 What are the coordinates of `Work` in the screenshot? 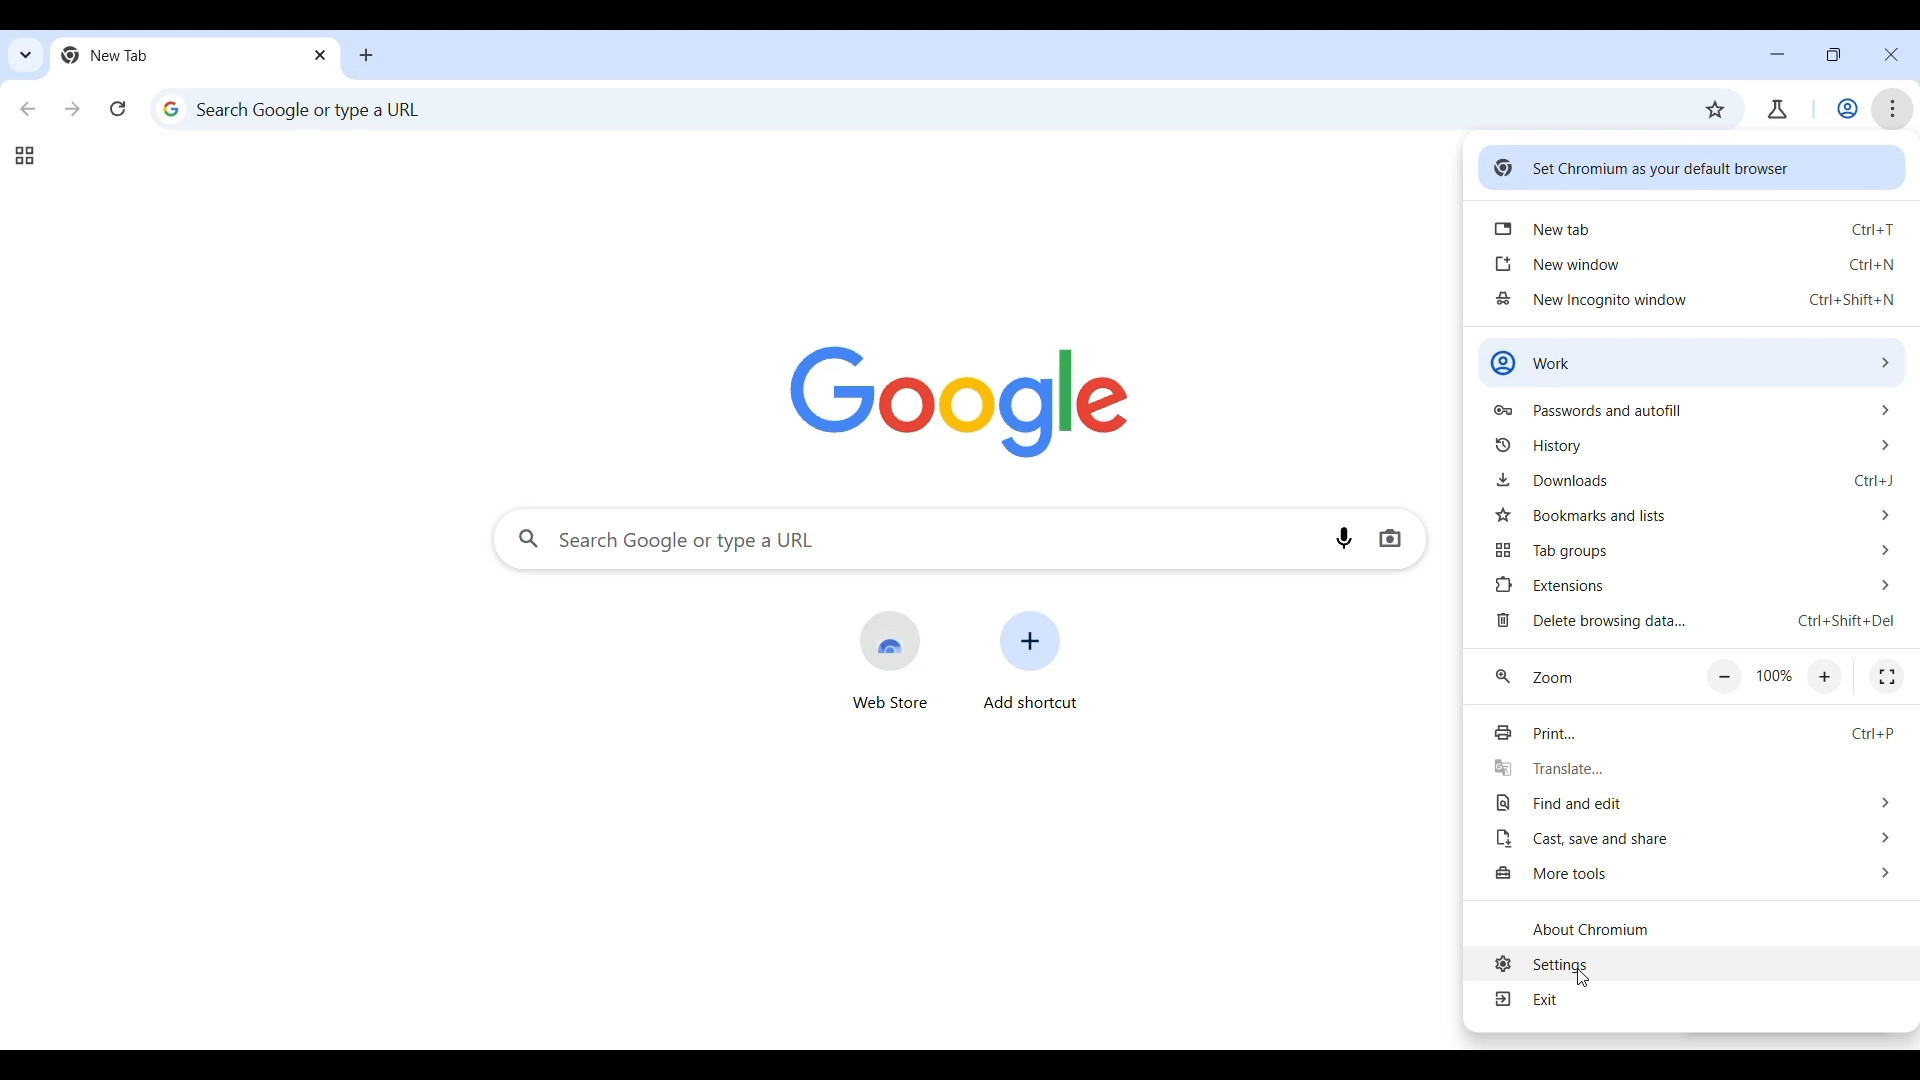 It's located at (1845, 108).